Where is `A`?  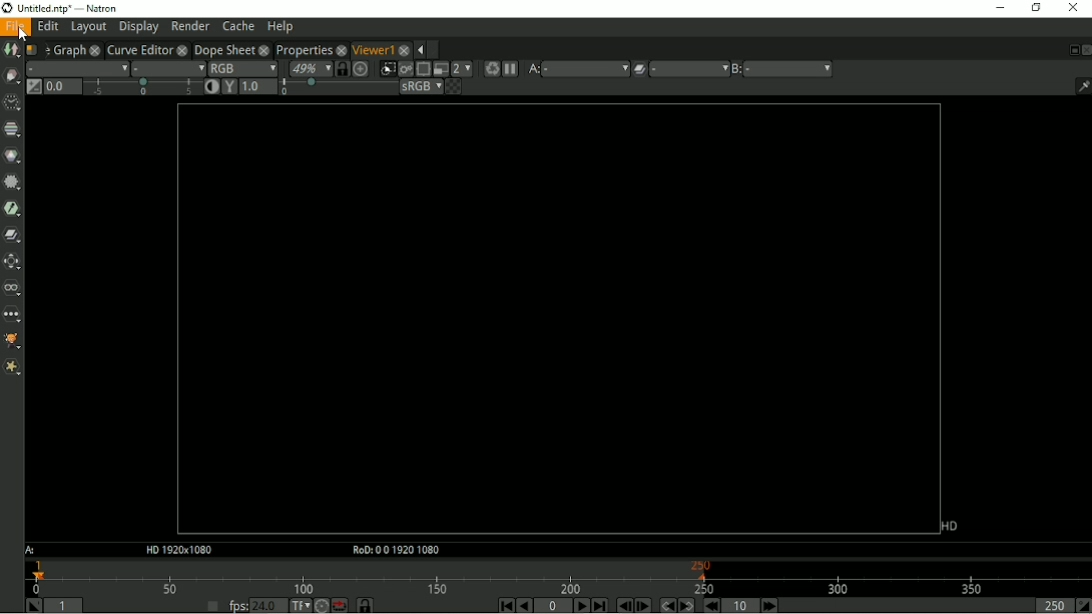 A is located at coordinates (32, 550).